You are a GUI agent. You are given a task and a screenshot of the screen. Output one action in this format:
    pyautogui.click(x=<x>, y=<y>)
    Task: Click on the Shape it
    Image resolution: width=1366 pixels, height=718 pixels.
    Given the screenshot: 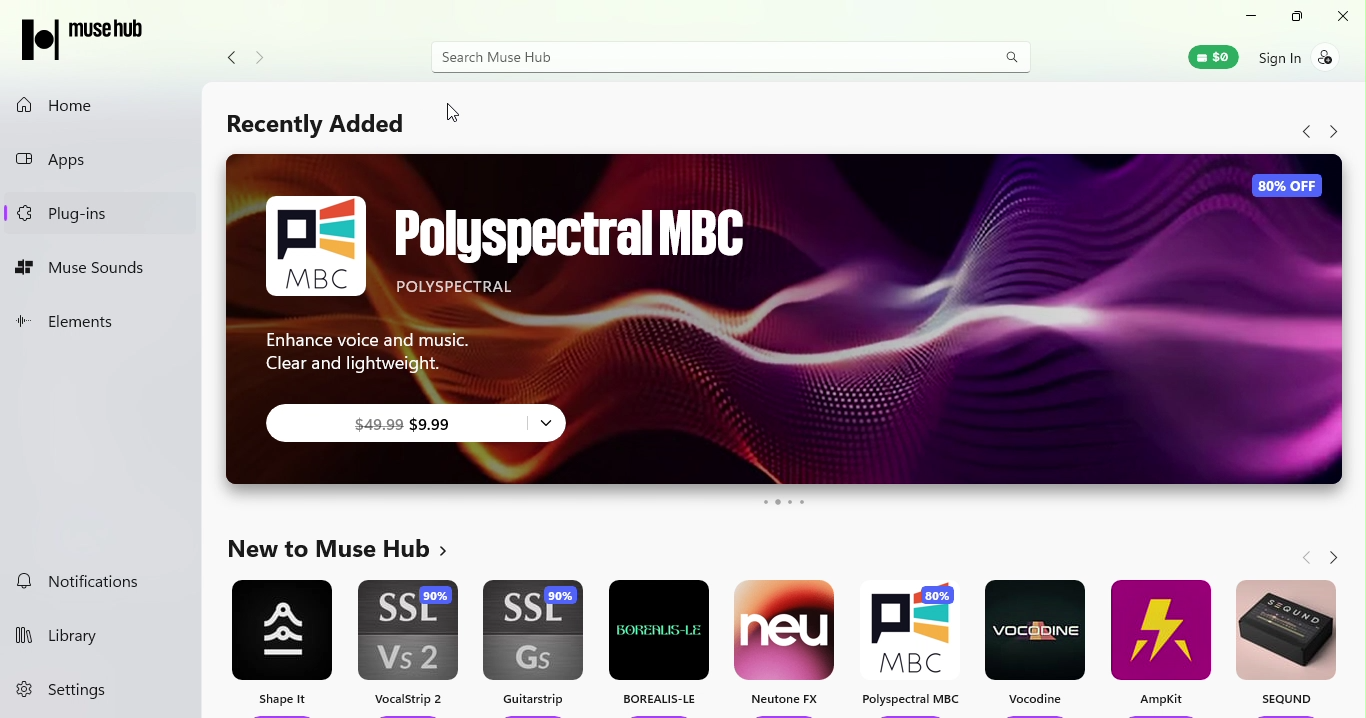 What is the action you would take?
    pyautogui.click(x=282, y=649)
    